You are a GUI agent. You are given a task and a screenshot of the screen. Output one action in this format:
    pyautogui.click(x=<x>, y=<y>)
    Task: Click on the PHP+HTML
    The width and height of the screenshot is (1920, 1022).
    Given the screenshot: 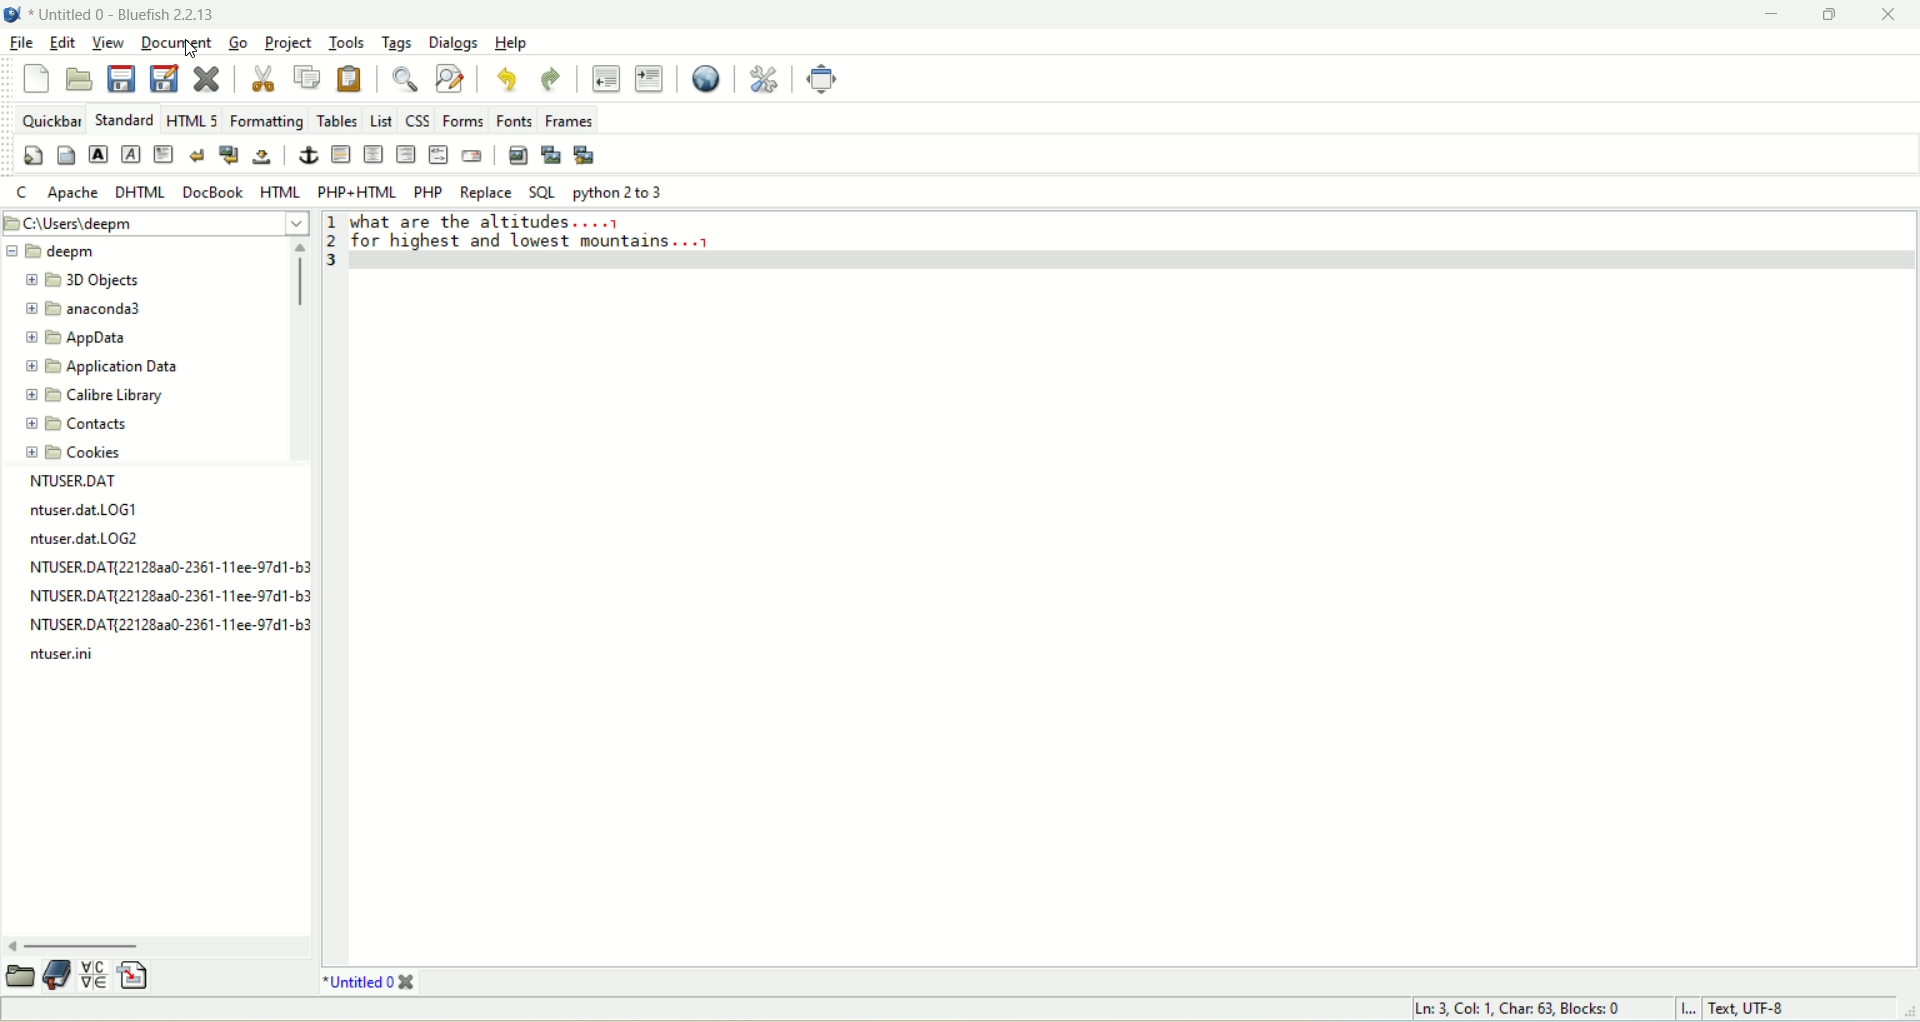 What is the action you would take?
    pyautogui.click(x=361, y=186)
    